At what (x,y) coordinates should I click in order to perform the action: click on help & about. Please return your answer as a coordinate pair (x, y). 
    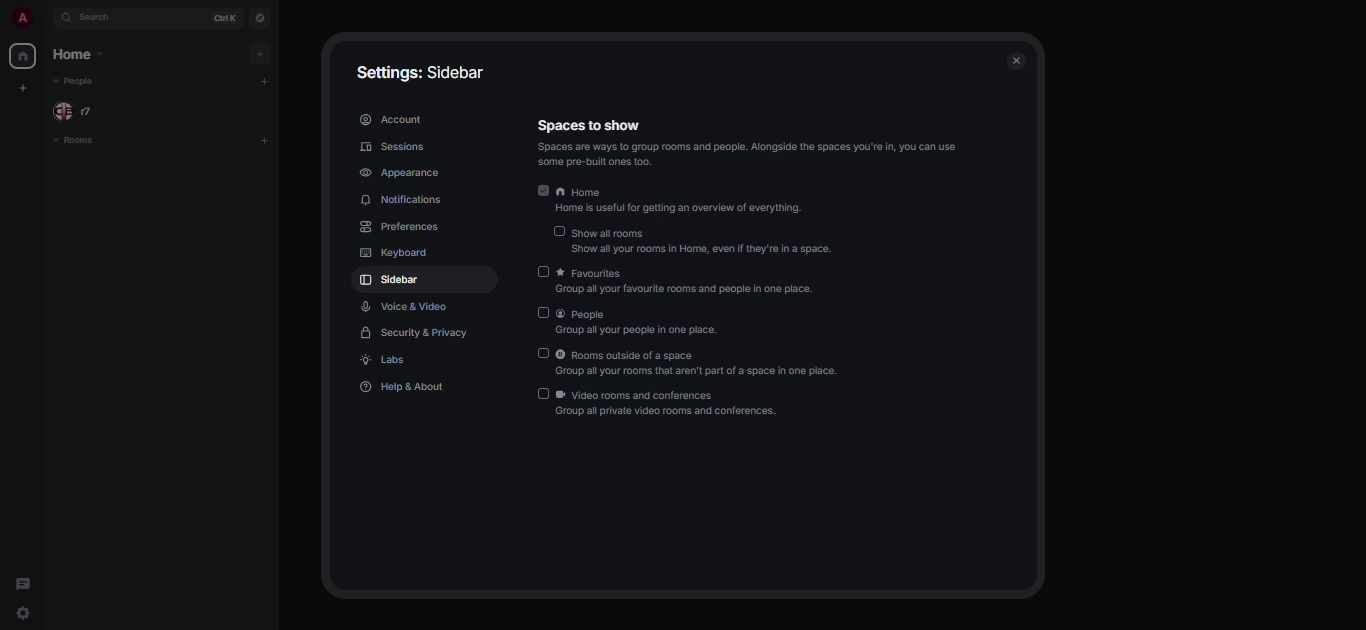
    Looking at the image, I should click on (406, 389).